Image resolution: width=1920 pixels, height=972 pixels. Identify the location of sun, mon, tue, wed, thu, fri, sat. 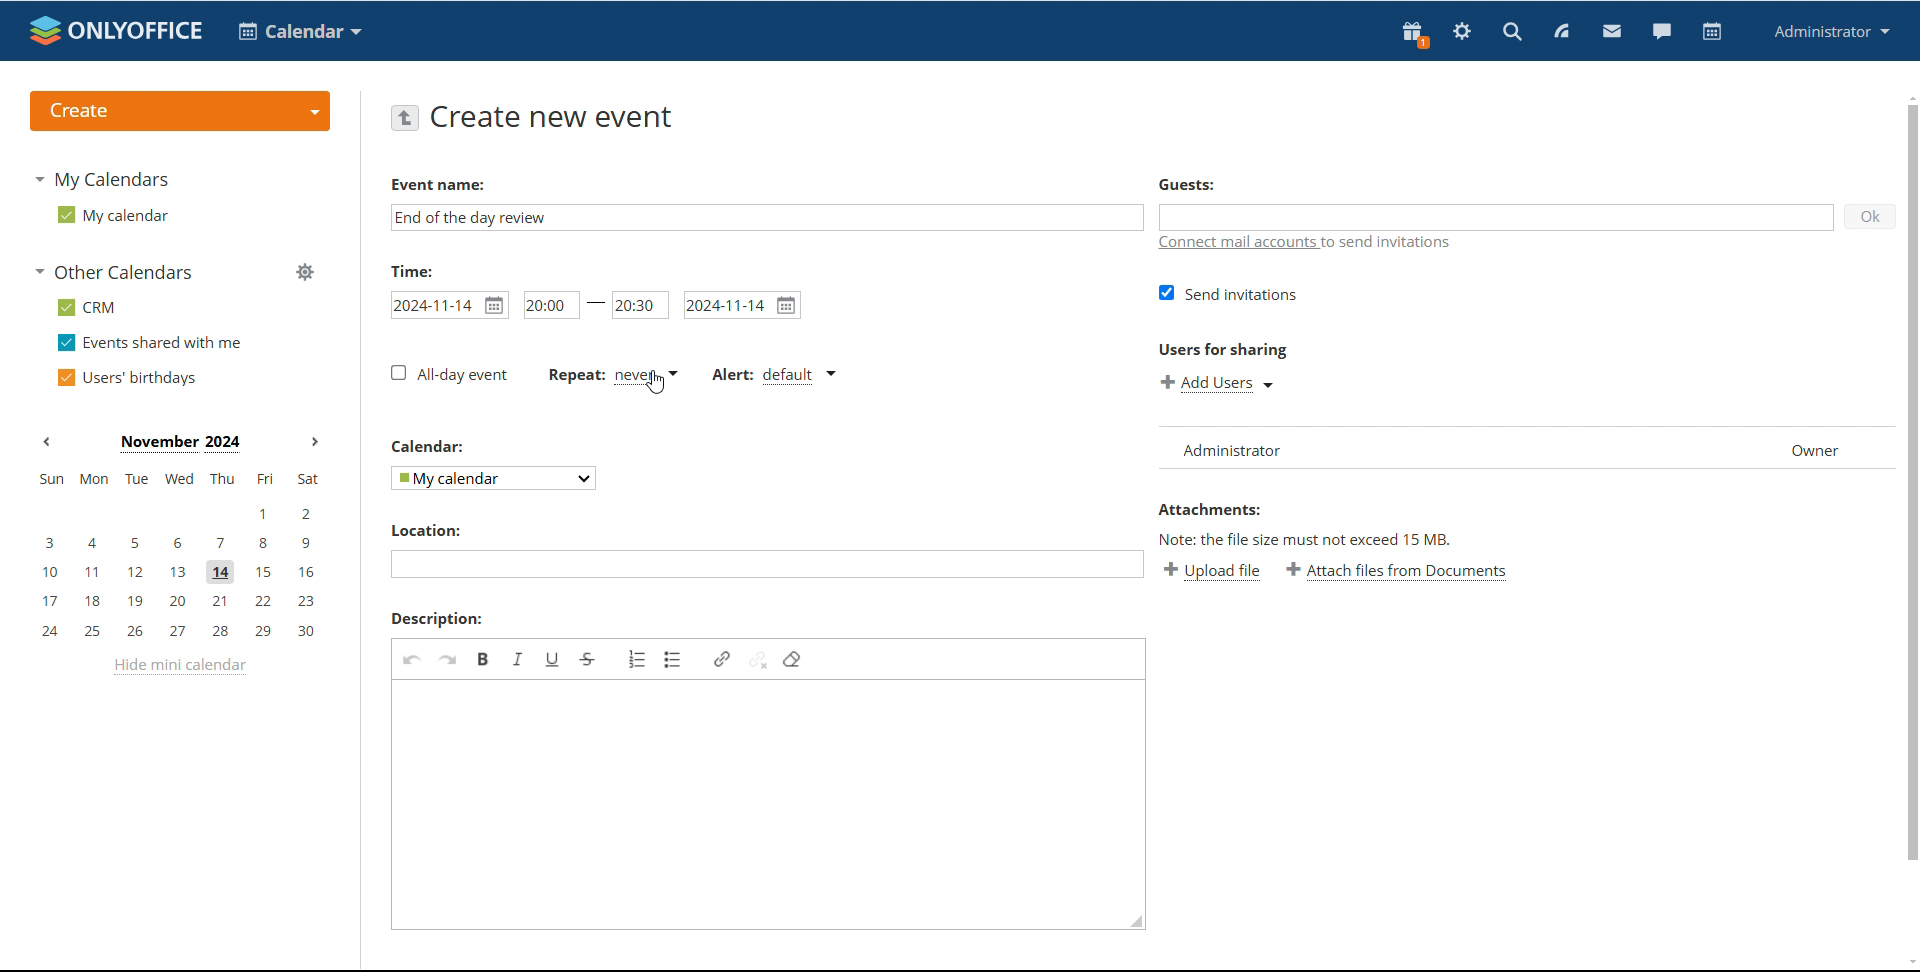
(177, 479).